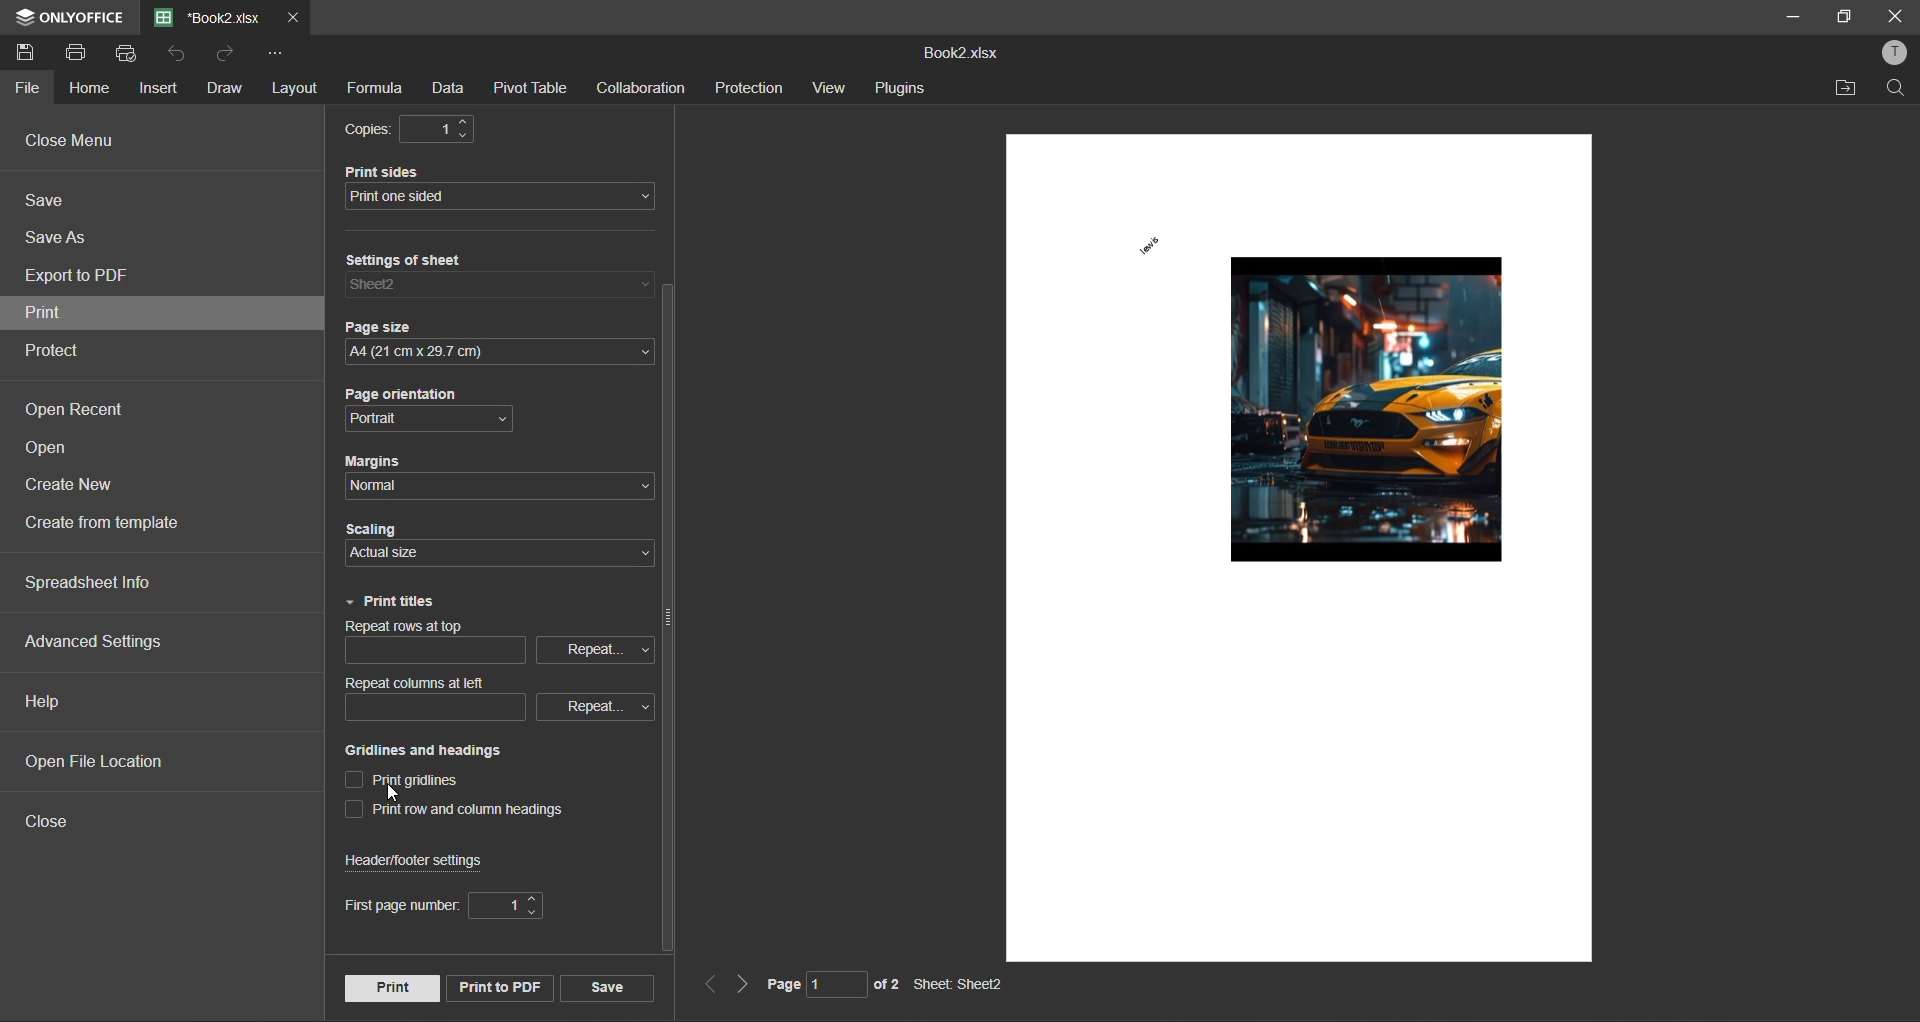 This screenshot has height=1022, width=1920. What do you see at coordinates (397, 794) in the screenshot?
I see `cursor` at bounding box center [397, 794].